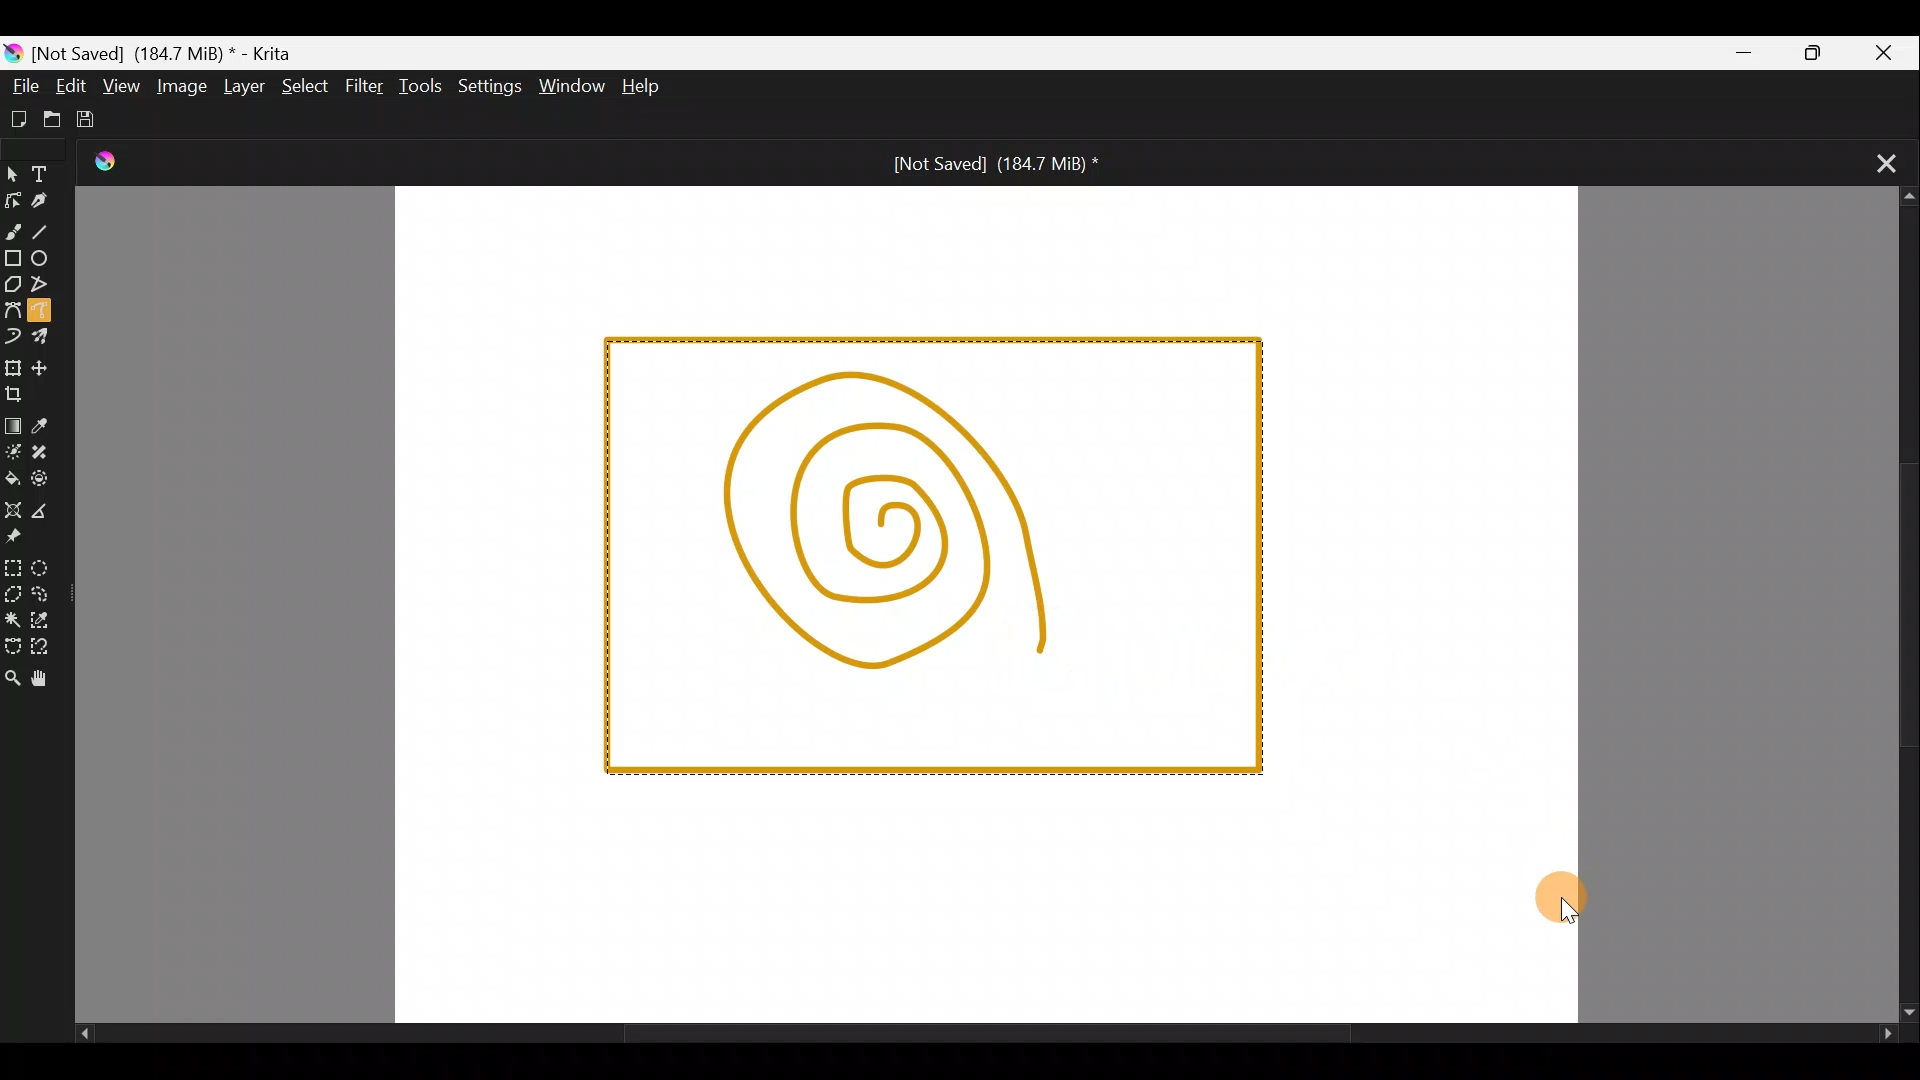  I want to click on Scroll bar, so click(979, 1037).